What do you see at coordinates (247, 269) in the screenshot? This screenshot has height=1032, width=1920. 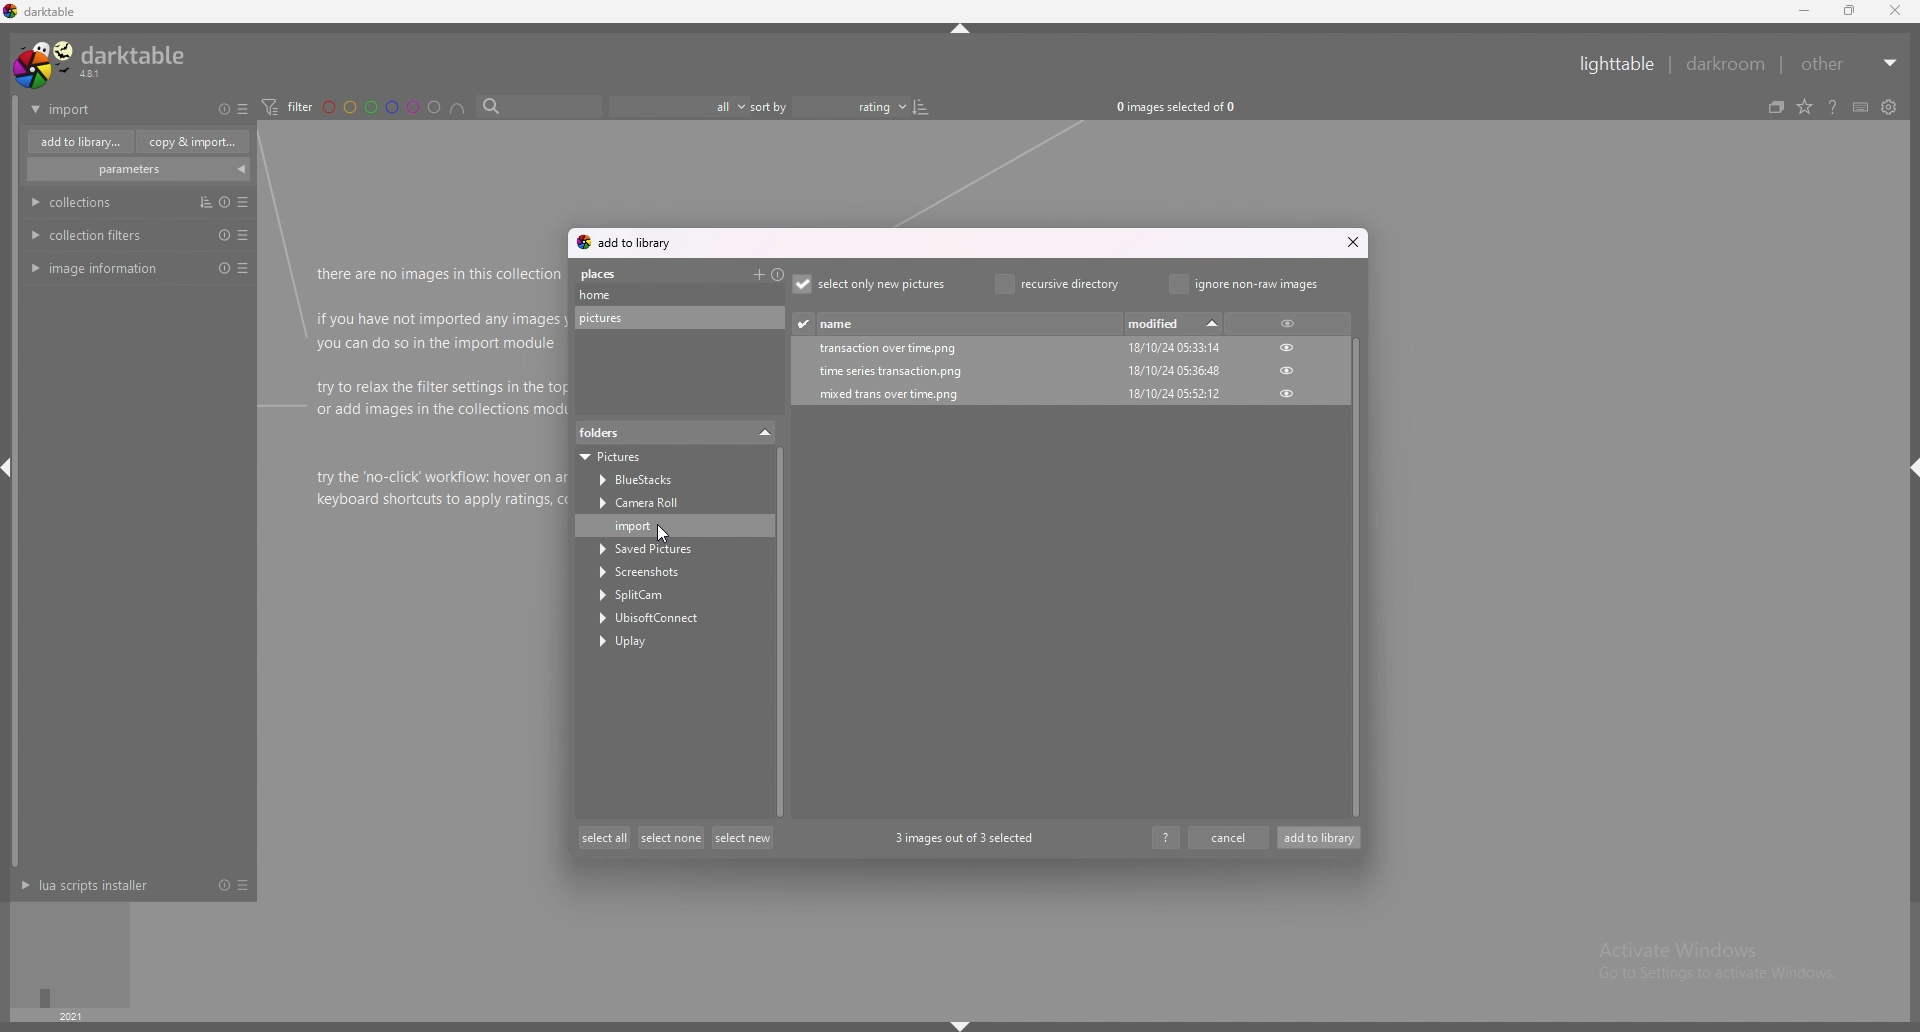 I see `presets` at bounding box center [247, 269].